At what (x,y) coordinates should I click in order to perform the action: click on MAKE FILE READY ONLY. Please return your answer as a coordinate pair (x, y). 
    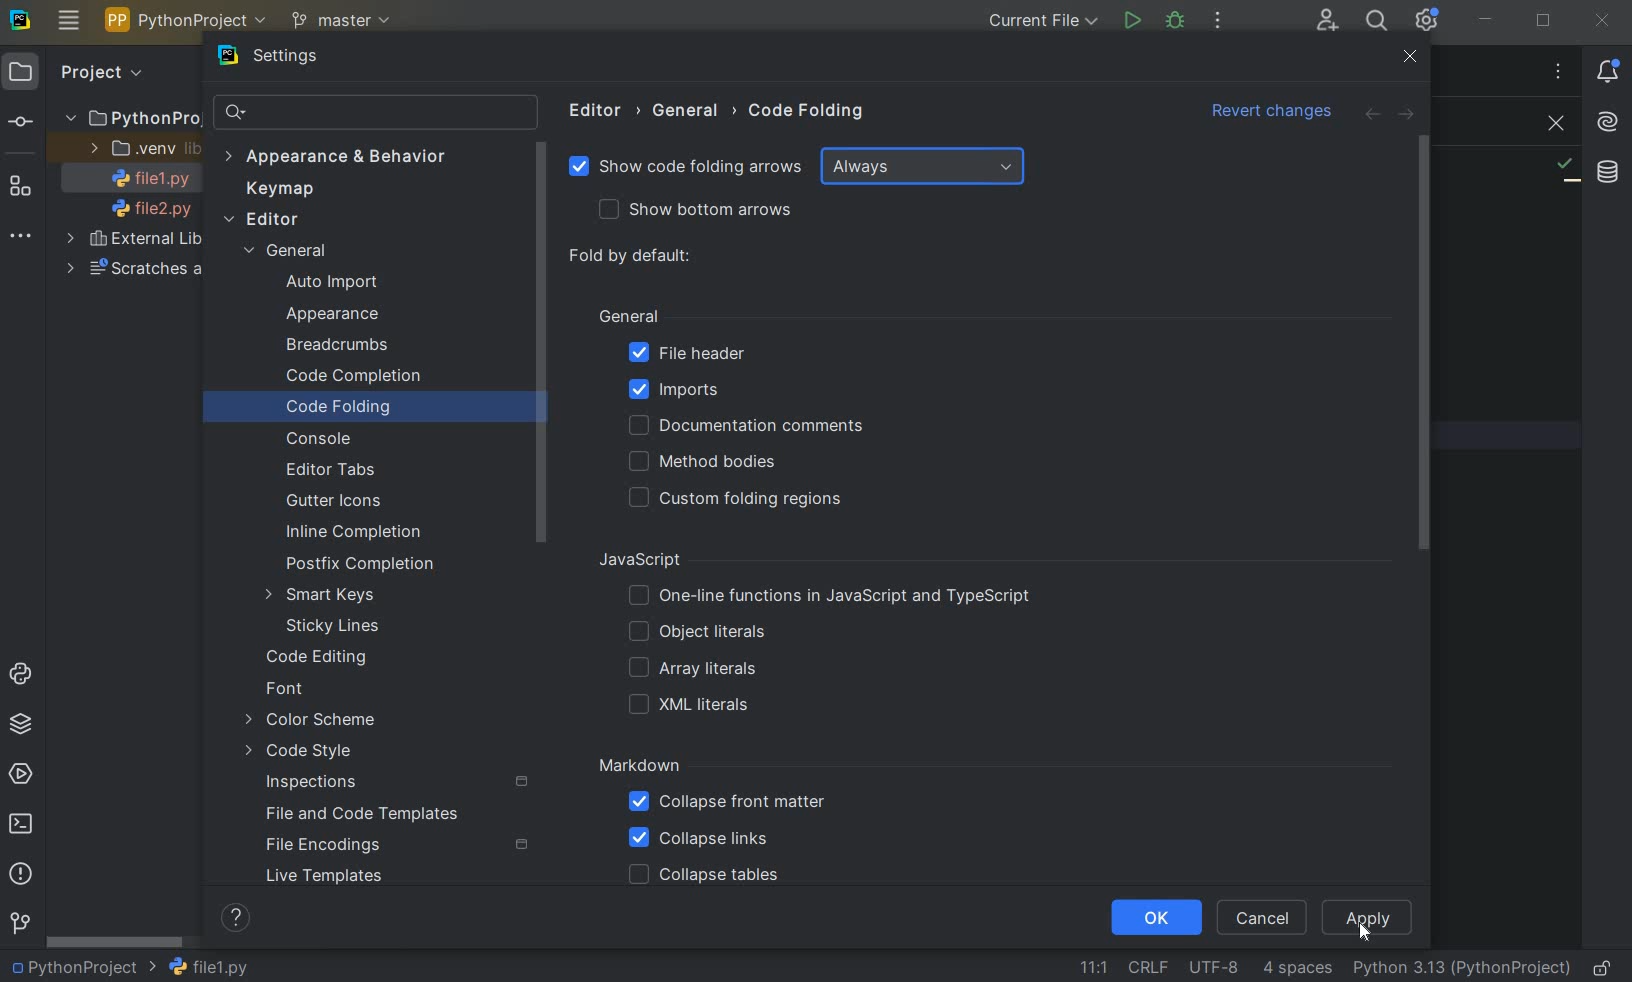
    Looking at the image, I should click on (1606, 968).